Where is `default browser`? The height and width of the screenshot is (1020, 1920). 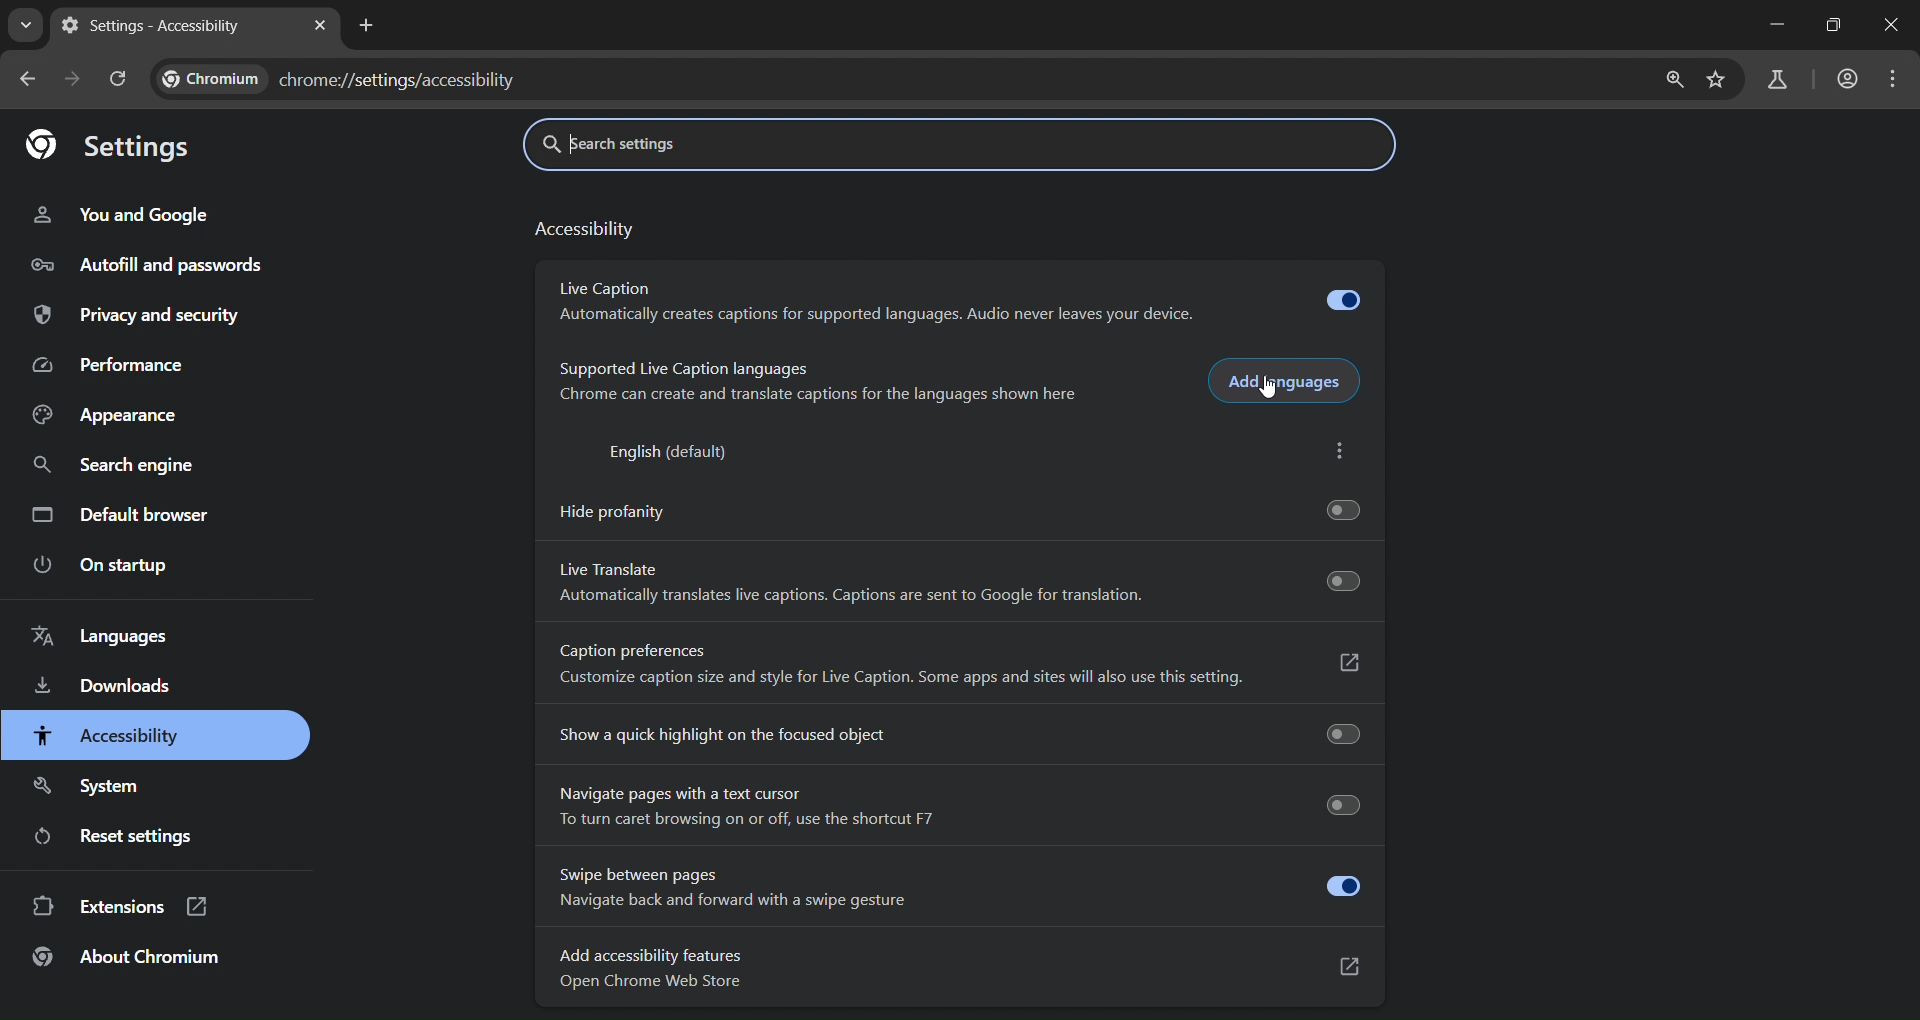
default browser is located at coordinates (123, 514).